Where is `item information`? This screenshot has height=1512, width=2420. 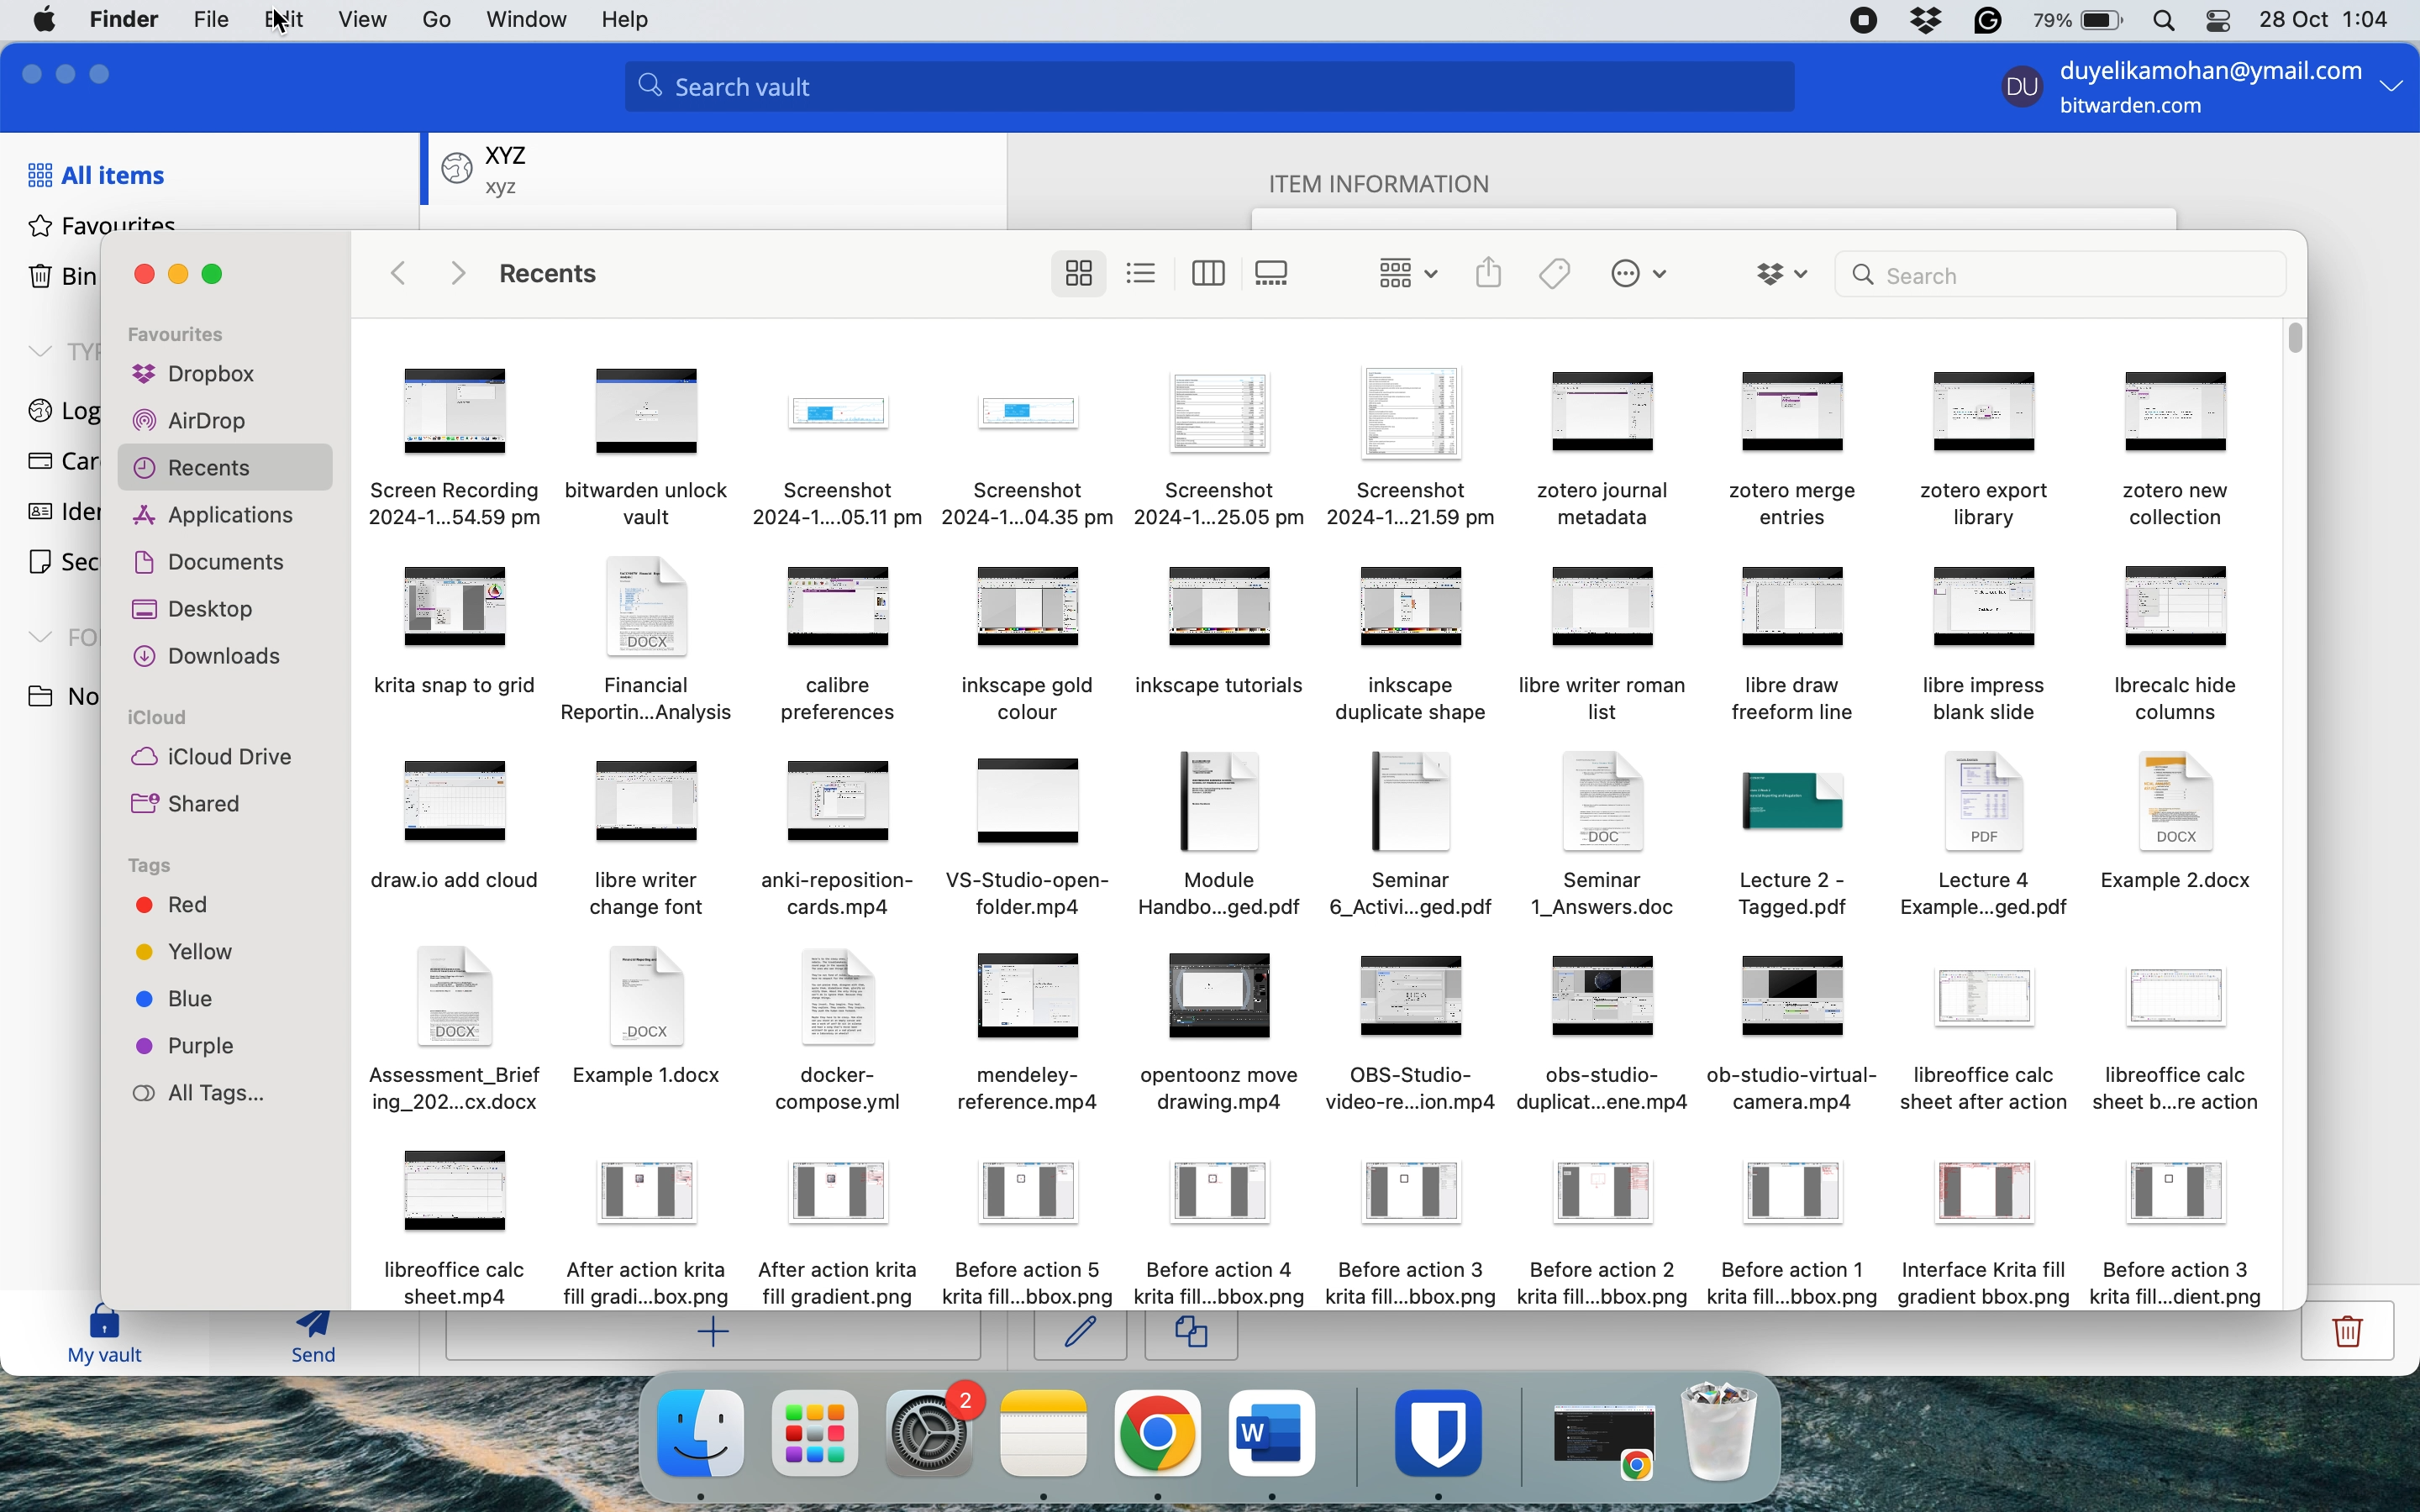
item information is located at coordinates (1399, 180).